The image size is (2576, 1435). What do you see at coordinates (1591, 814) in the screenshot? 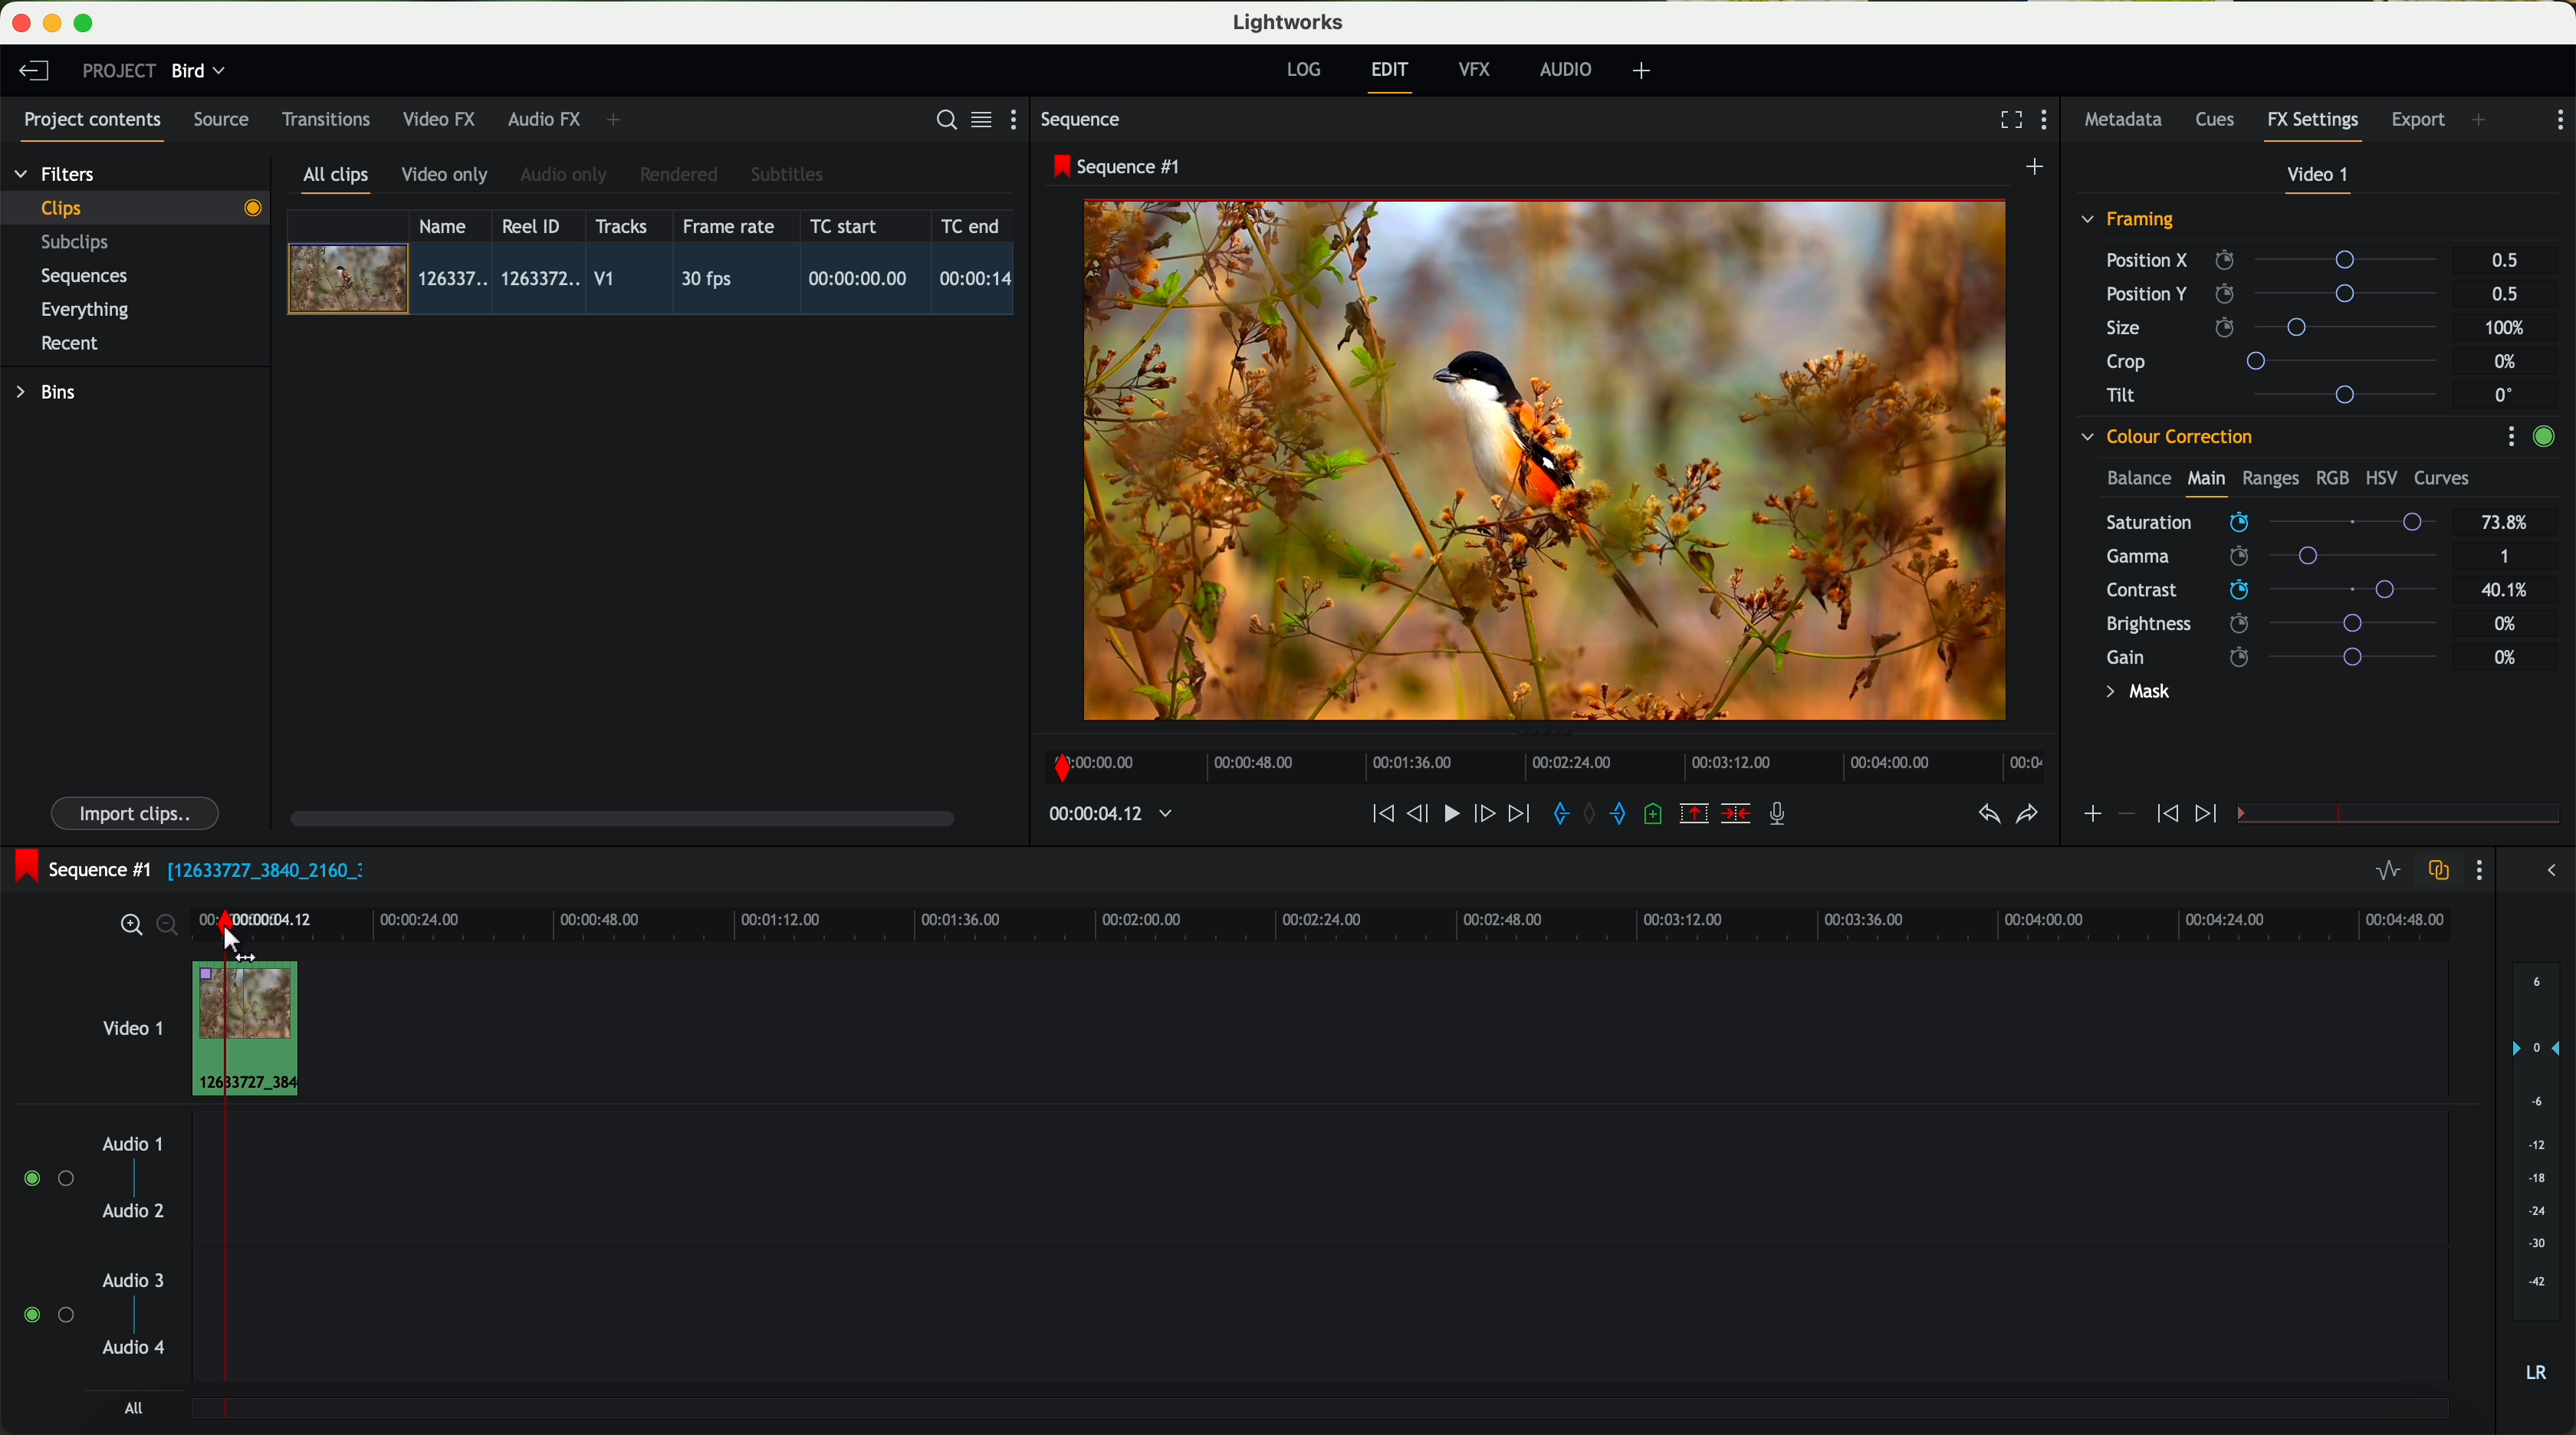
I see `clear marks` at bounding box center [1591, 814].